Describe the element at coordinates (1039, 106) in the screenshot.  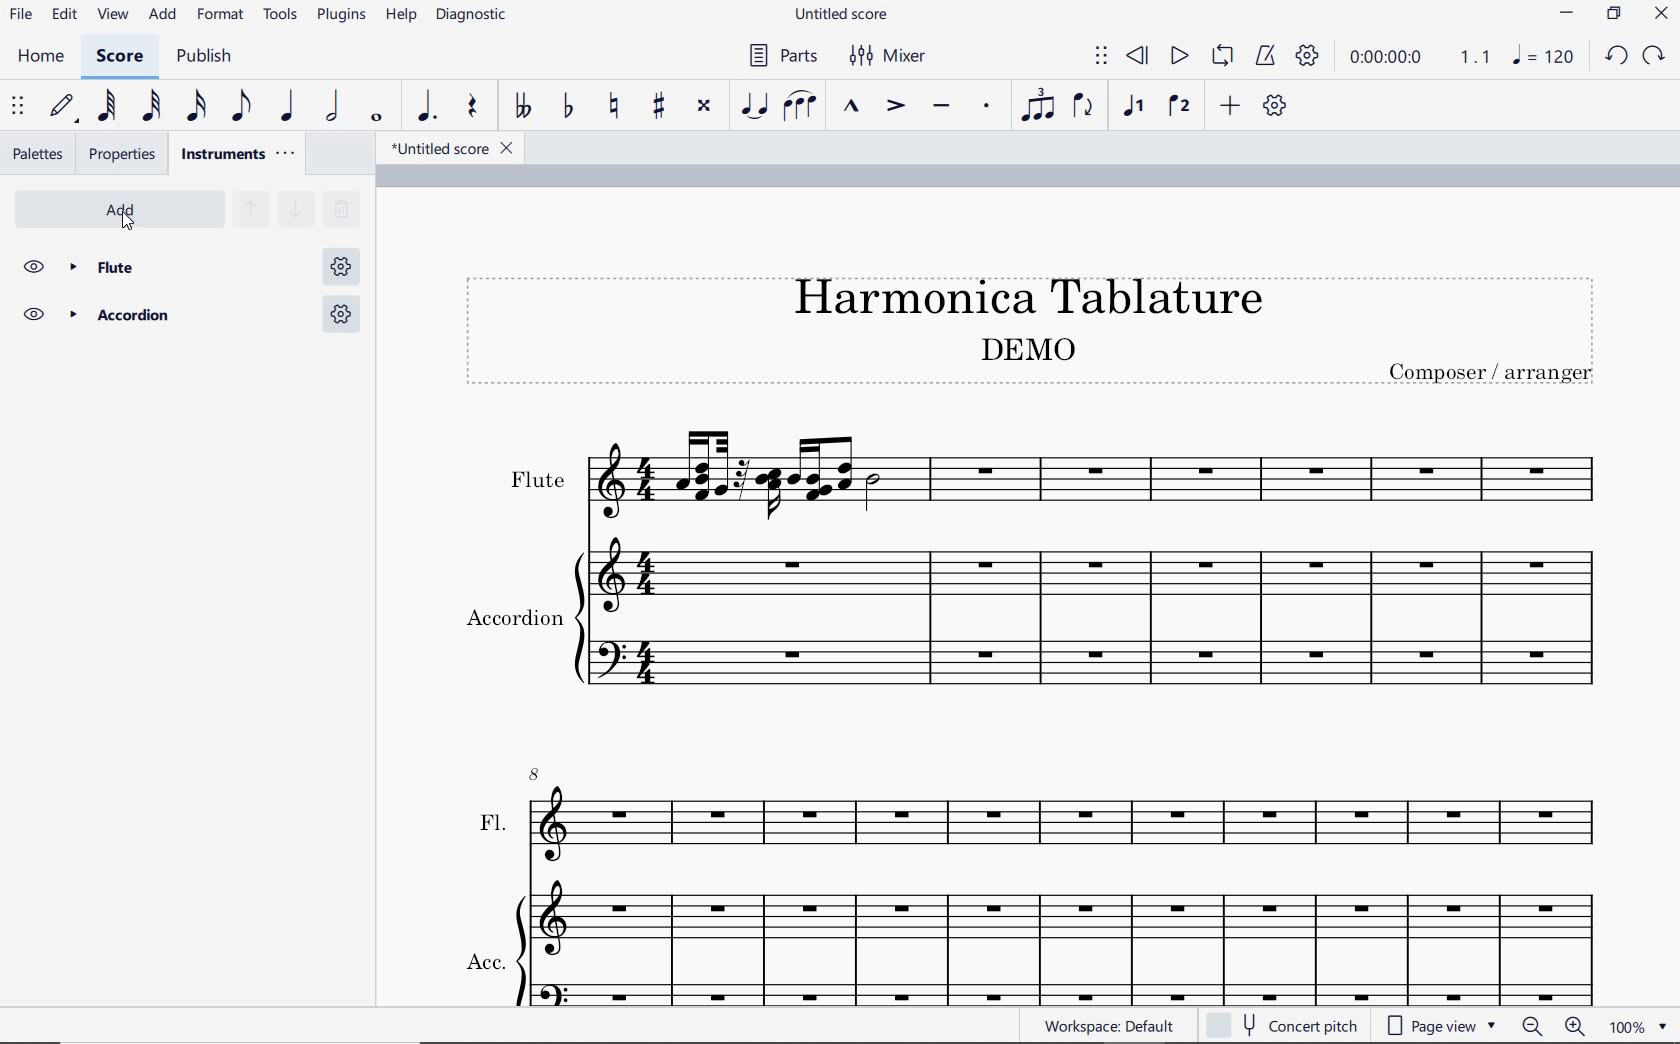
I see `tuplet` at that location.